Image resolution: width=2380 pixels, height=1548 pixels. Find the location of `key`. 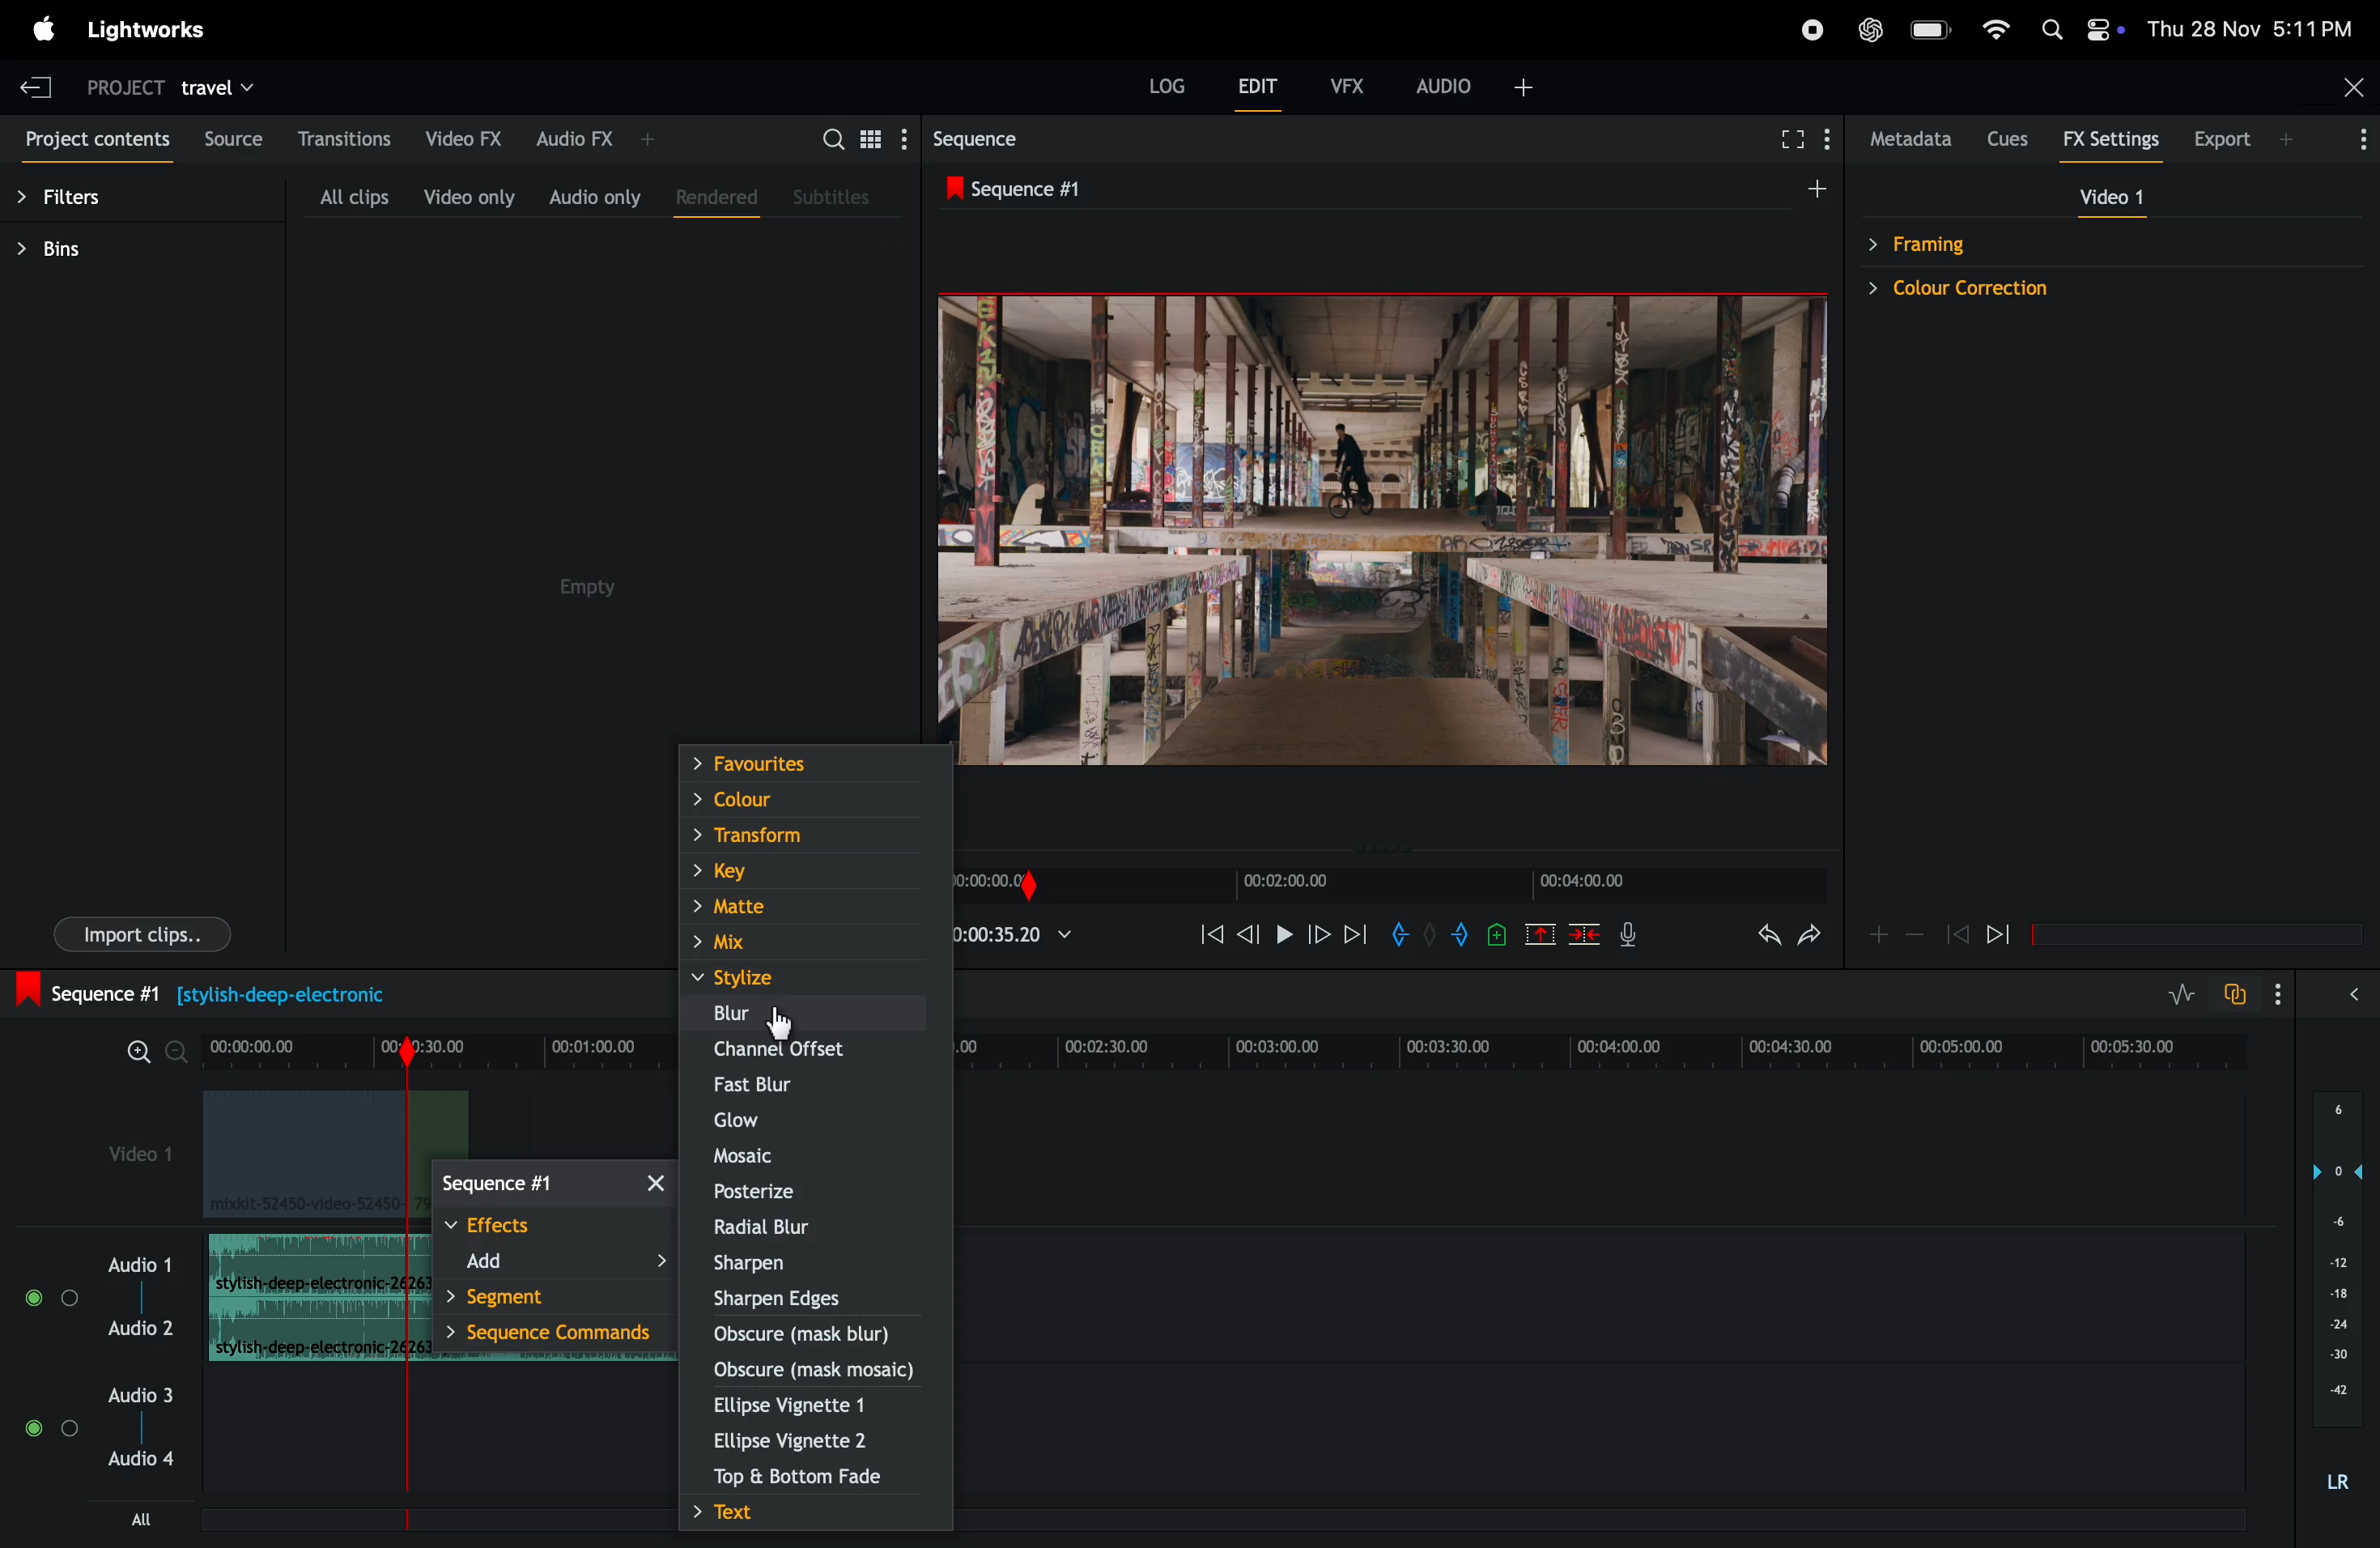

key is located at coordinates (805, 872).